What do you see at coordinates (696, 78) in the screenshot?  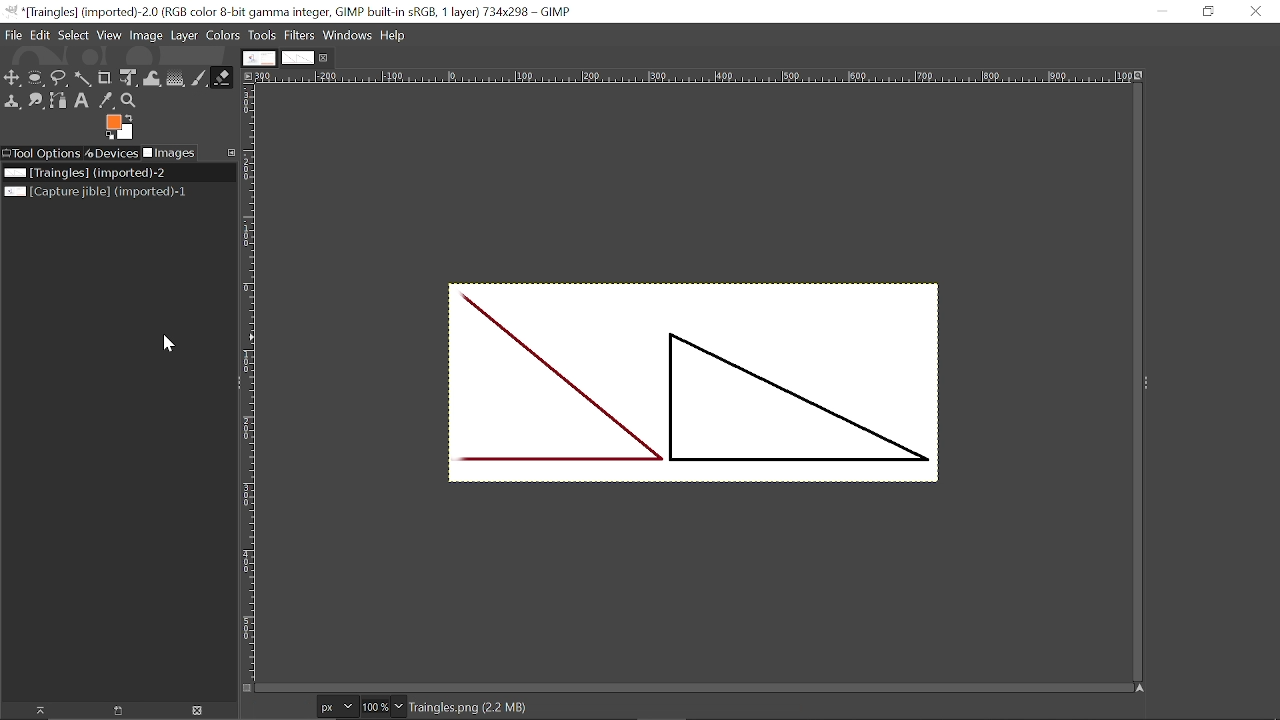 I see `Horizontal label` at bounding box center [696, 78].